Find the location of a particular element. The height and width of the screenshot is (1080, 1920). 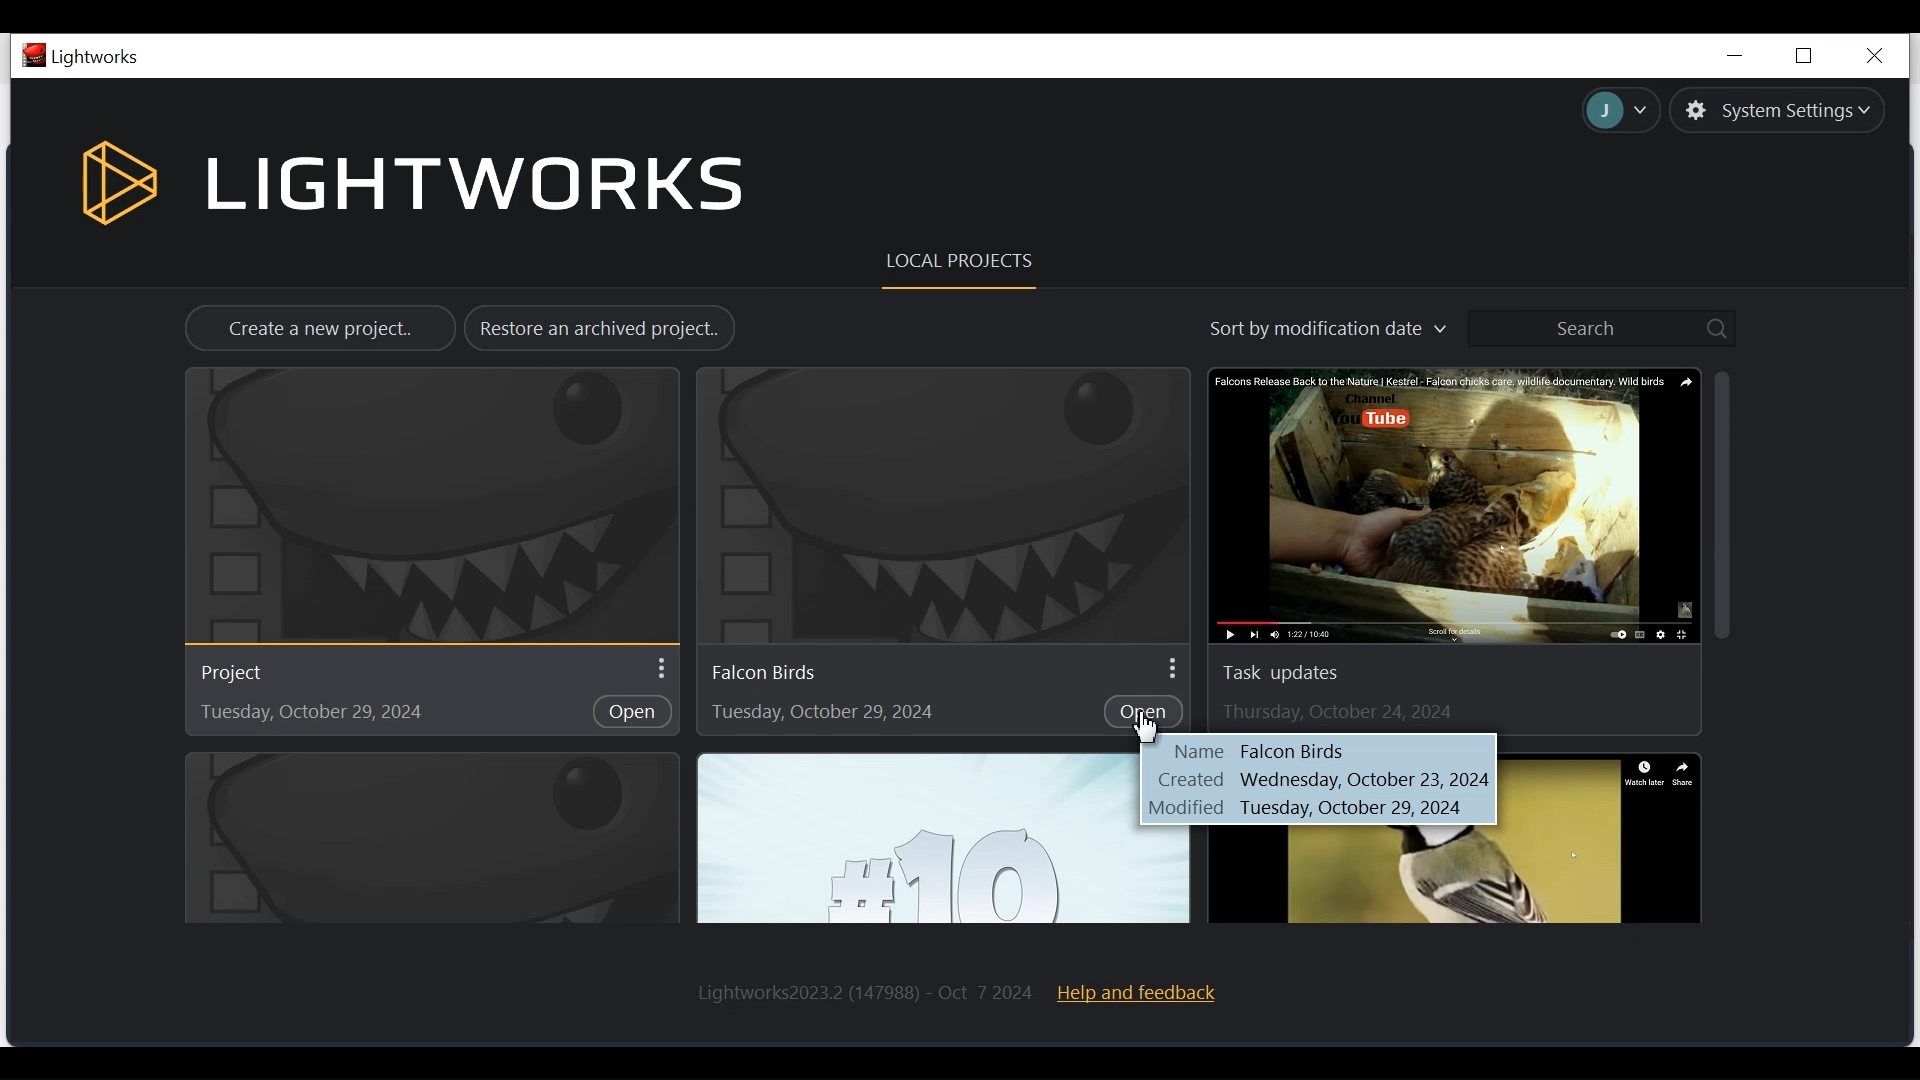

Close is located at coordinates (1873, 52).